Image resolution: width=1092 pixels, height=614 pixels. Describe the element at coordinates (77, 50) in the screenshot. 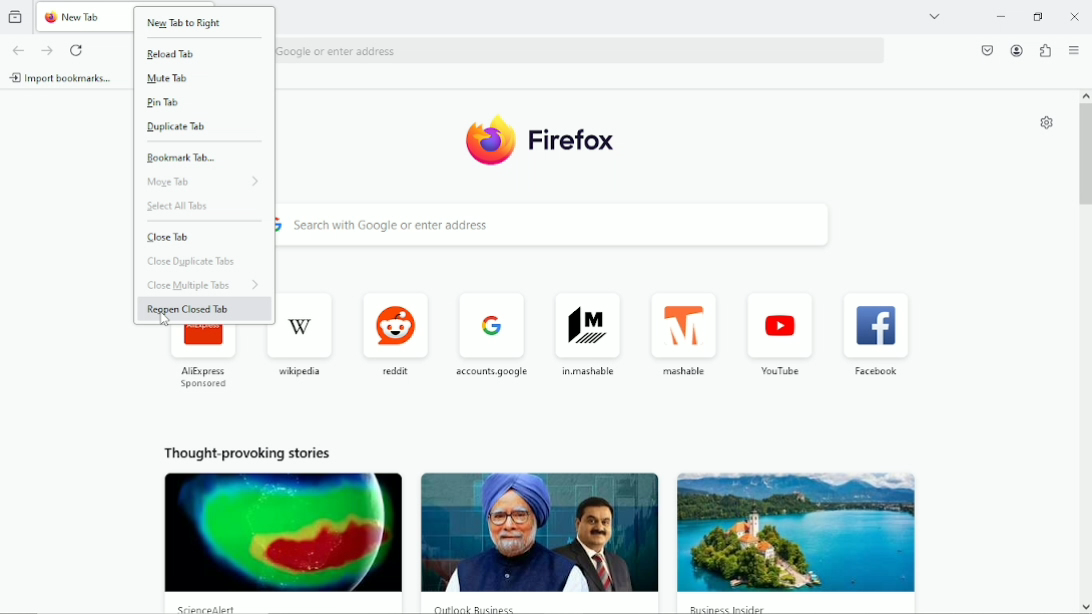

I see `Reload current tab` at that location.